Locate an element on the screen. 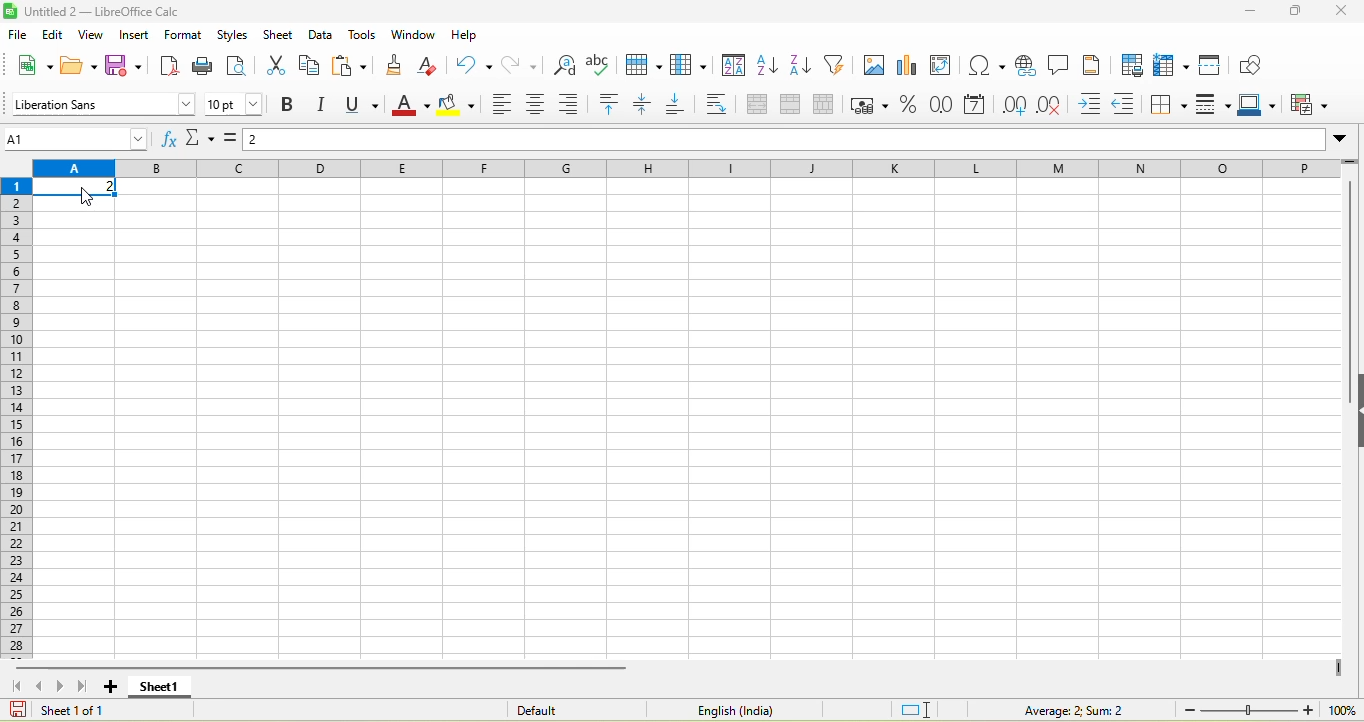  edit is located at coordinates (53, 34).